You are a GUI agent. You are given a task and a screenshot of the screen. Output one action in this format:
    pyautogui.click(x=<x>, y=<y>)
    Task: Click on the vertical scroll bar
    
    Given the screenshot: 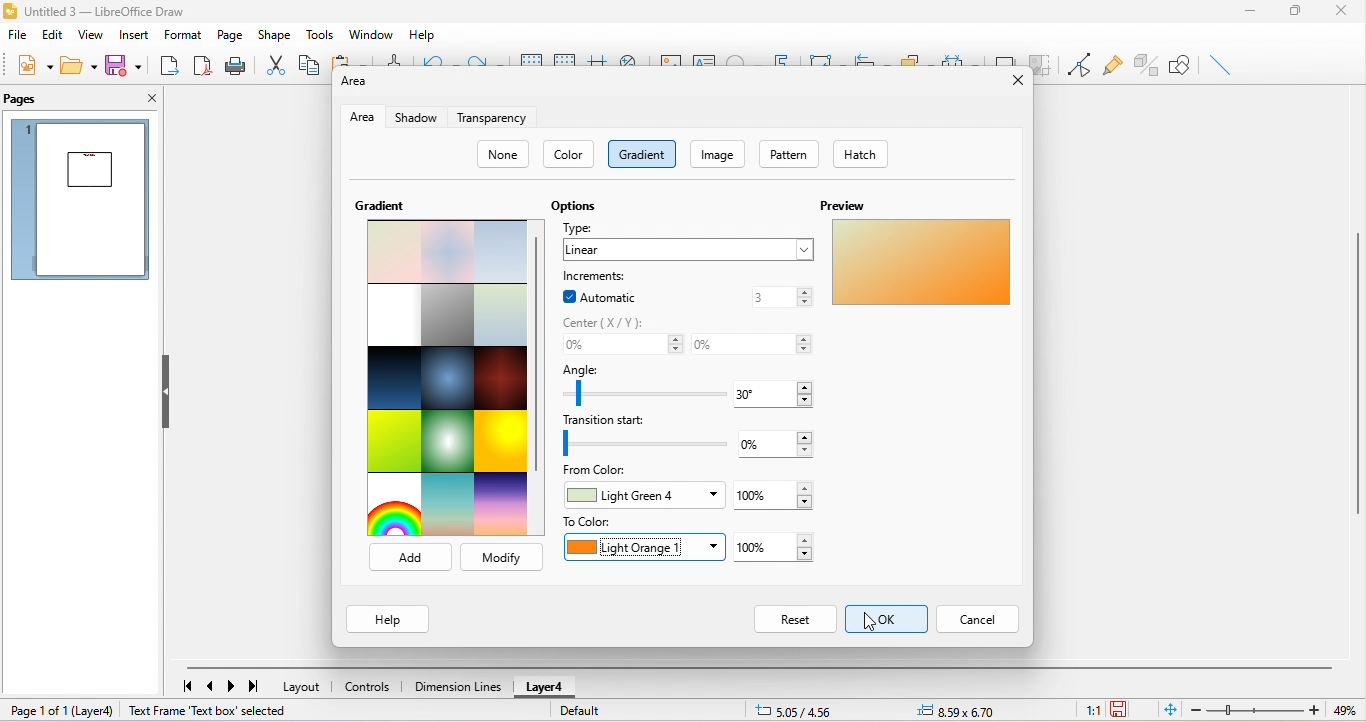 What is the action you would take?
    pyautogui.click(x=1357, y=372)
    